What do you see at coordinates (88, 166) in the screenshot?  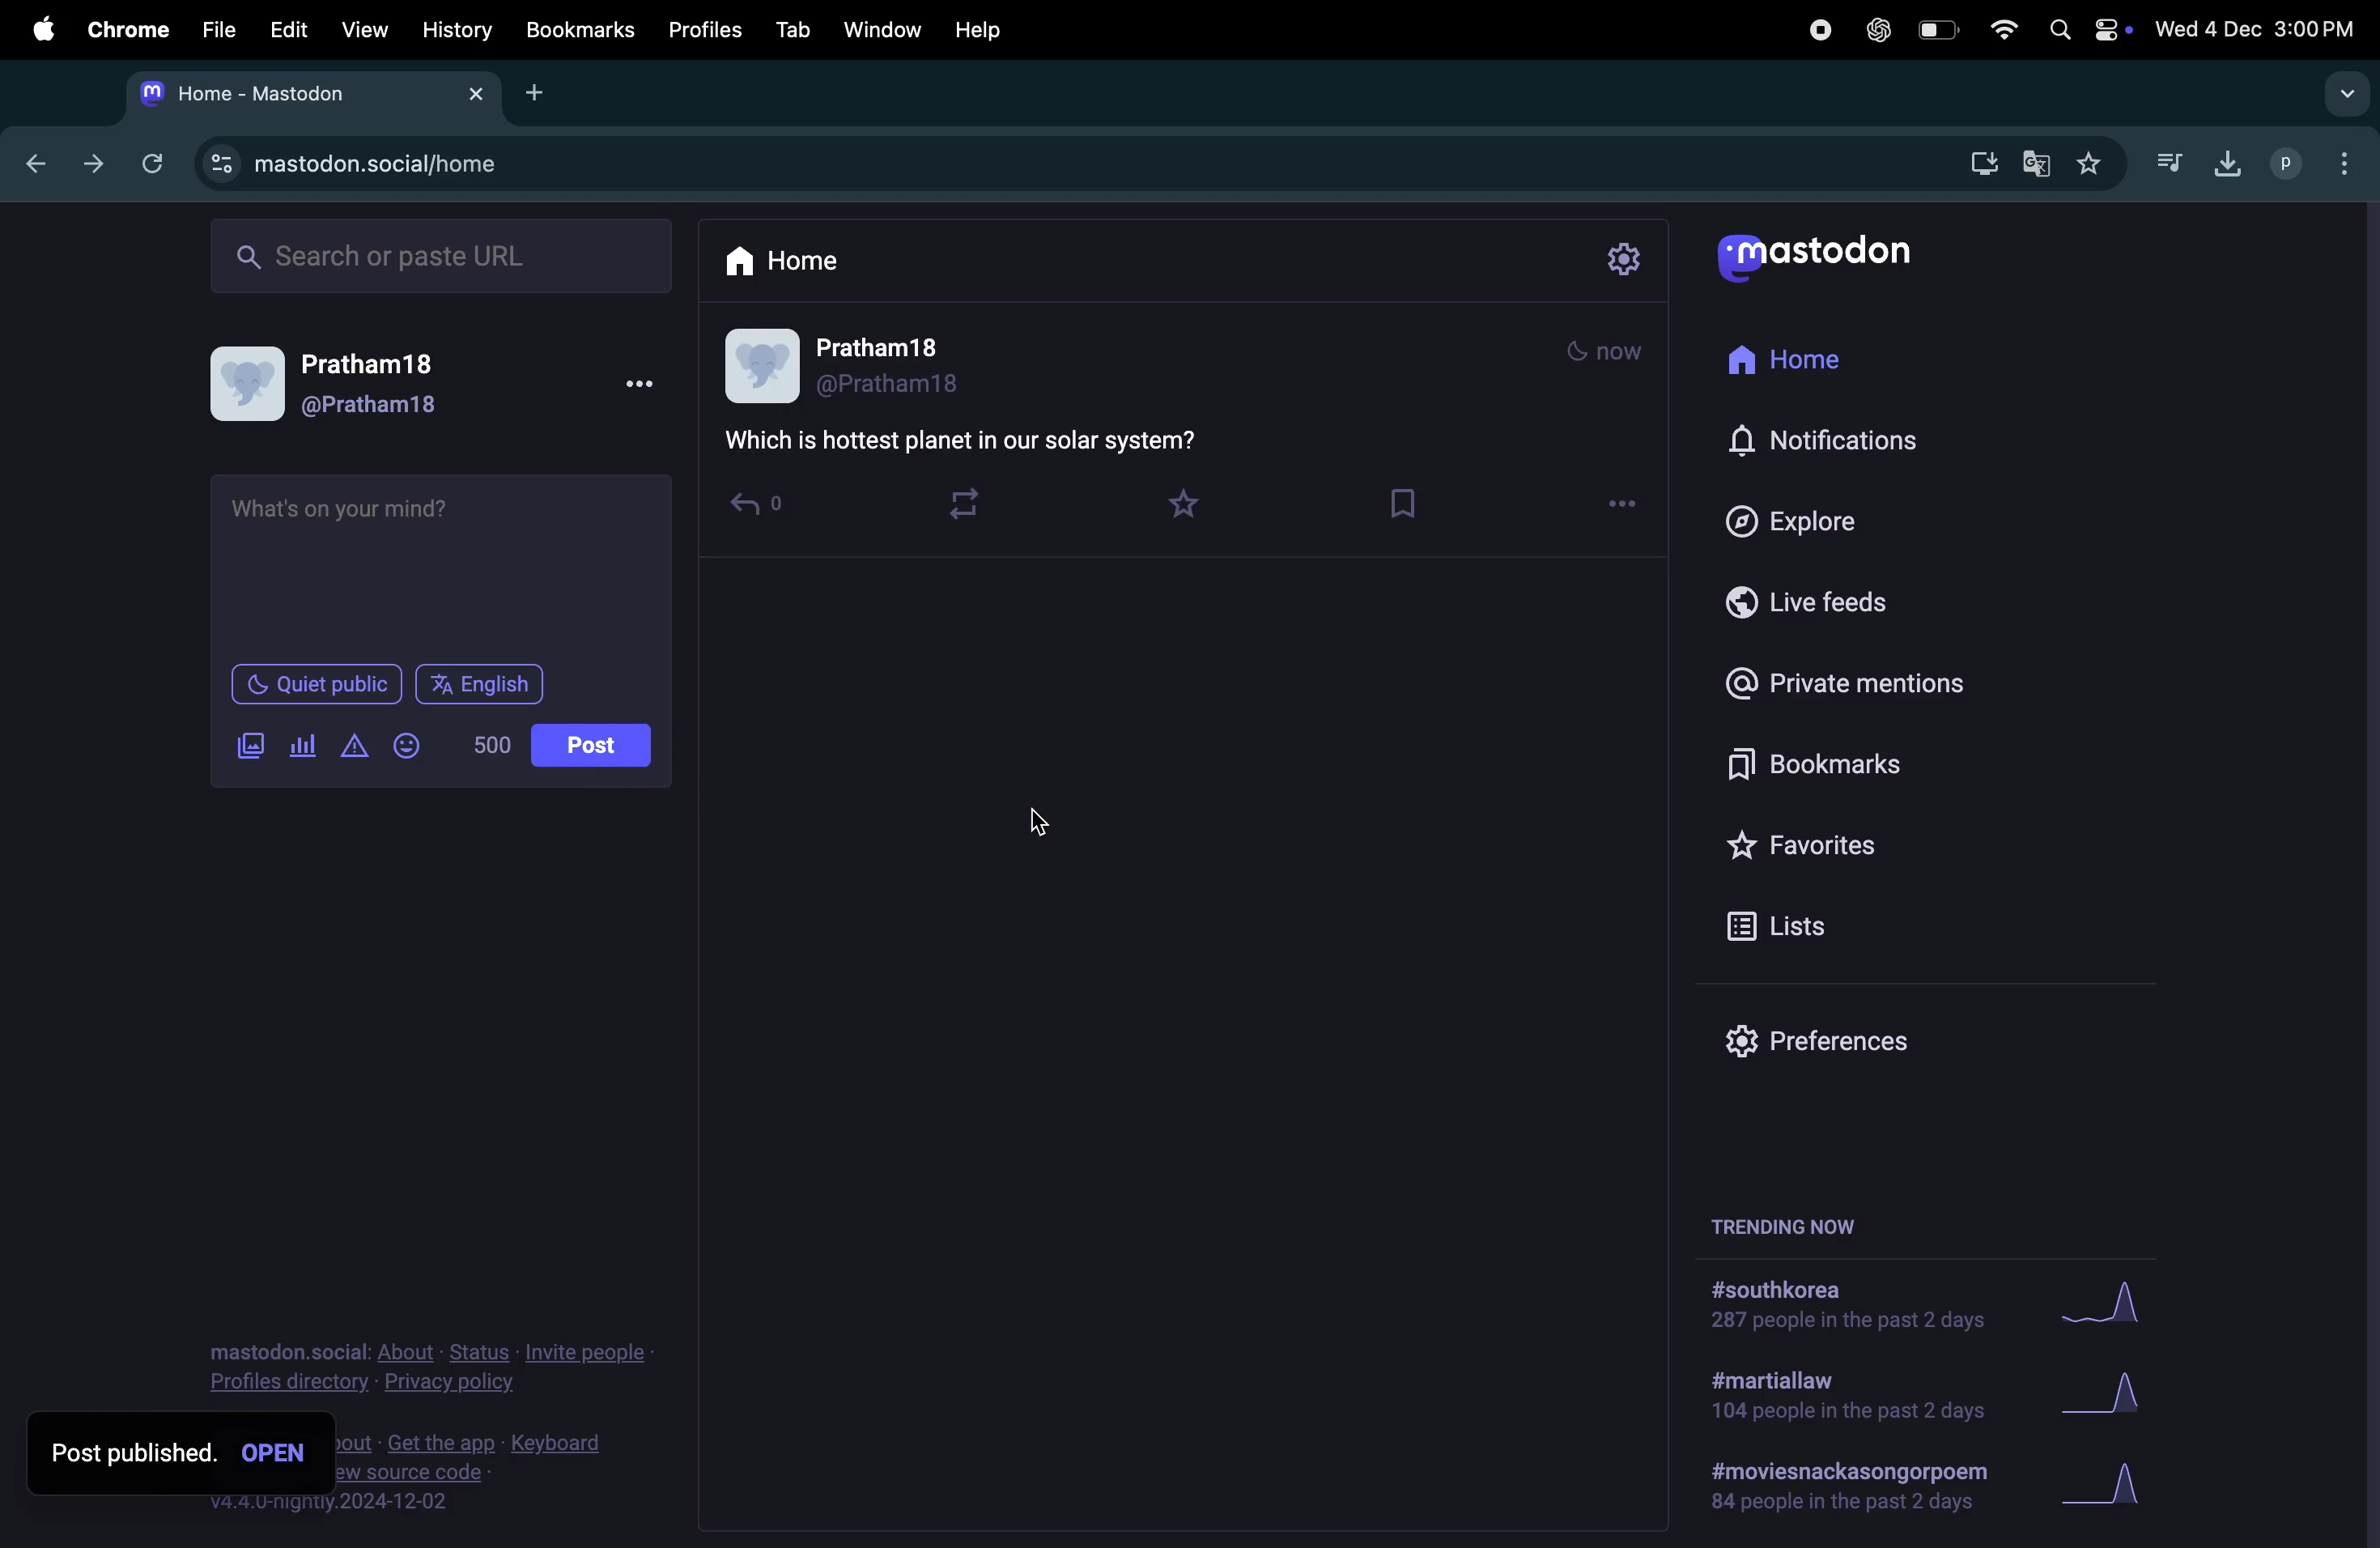 I see `frwardward` at bounding box center [88, 166].